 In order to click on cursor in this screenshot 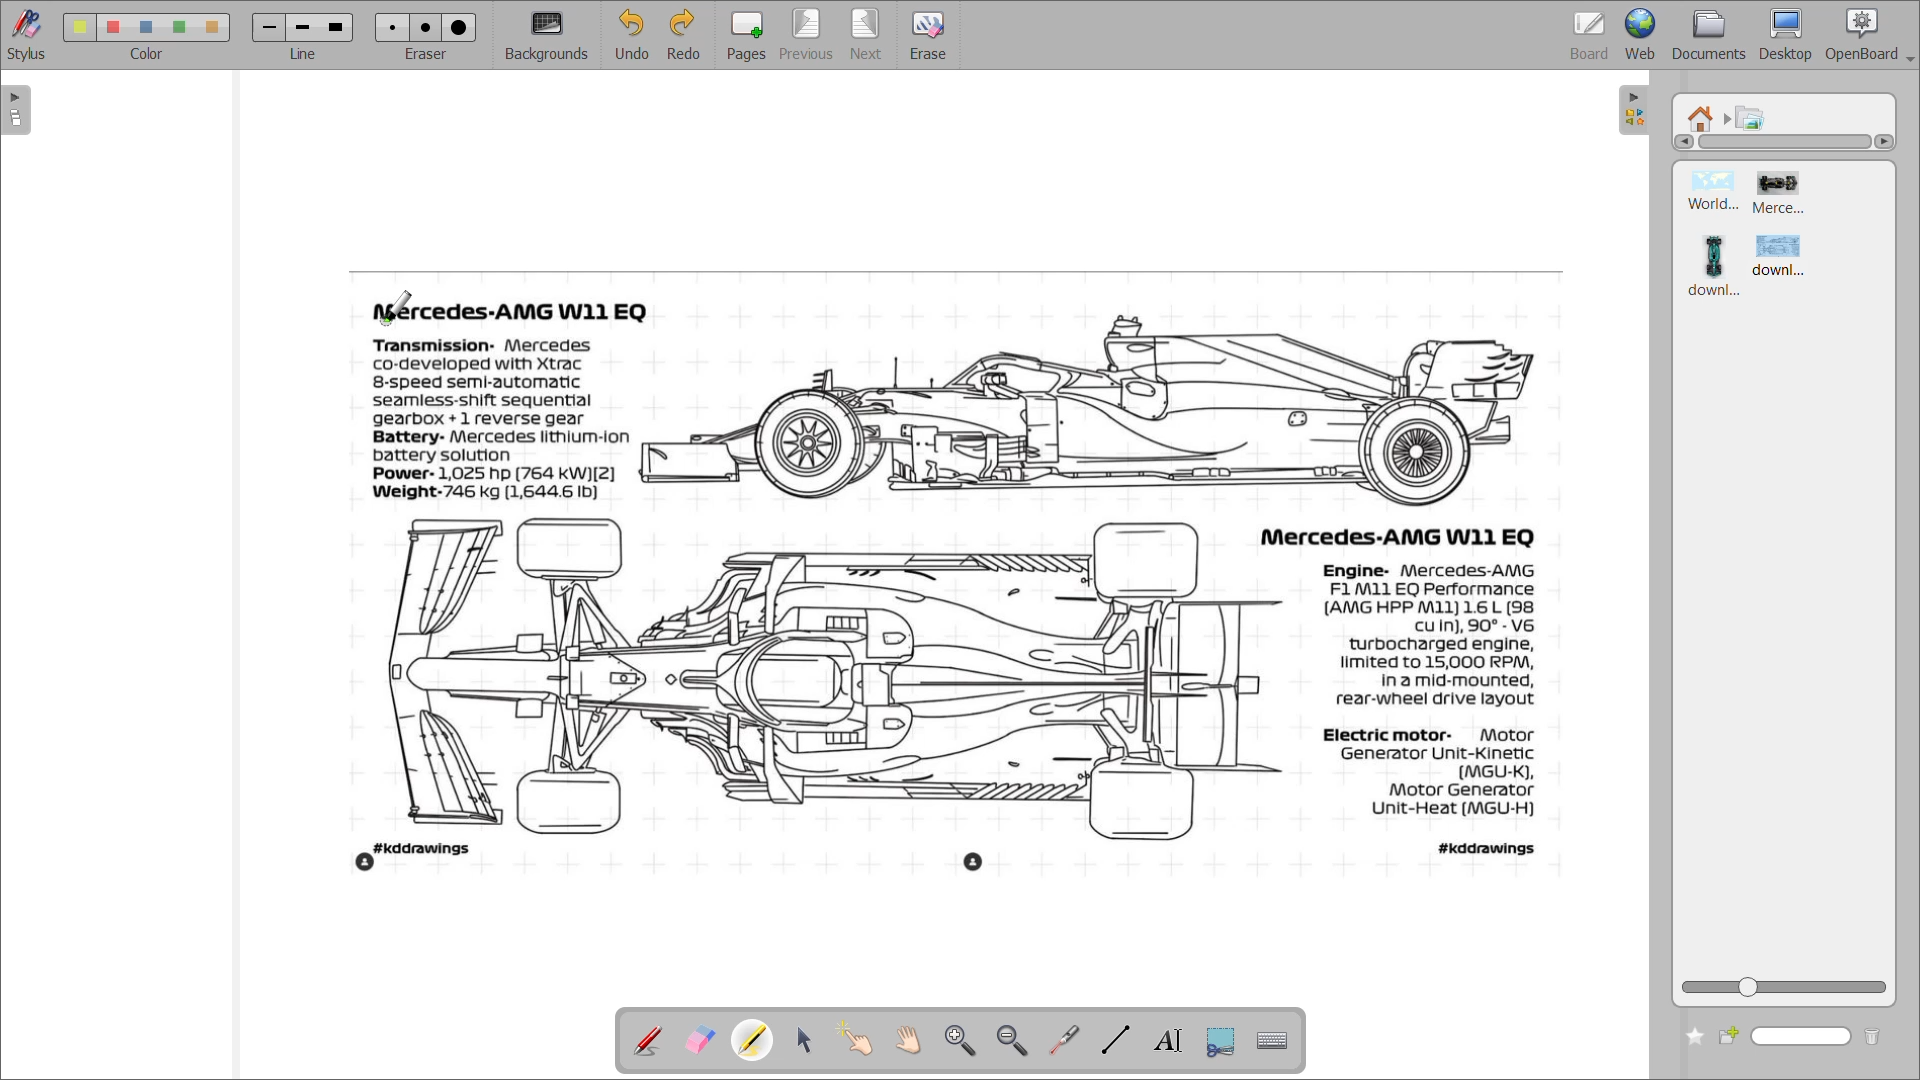, I will do `click(405, 306)`.